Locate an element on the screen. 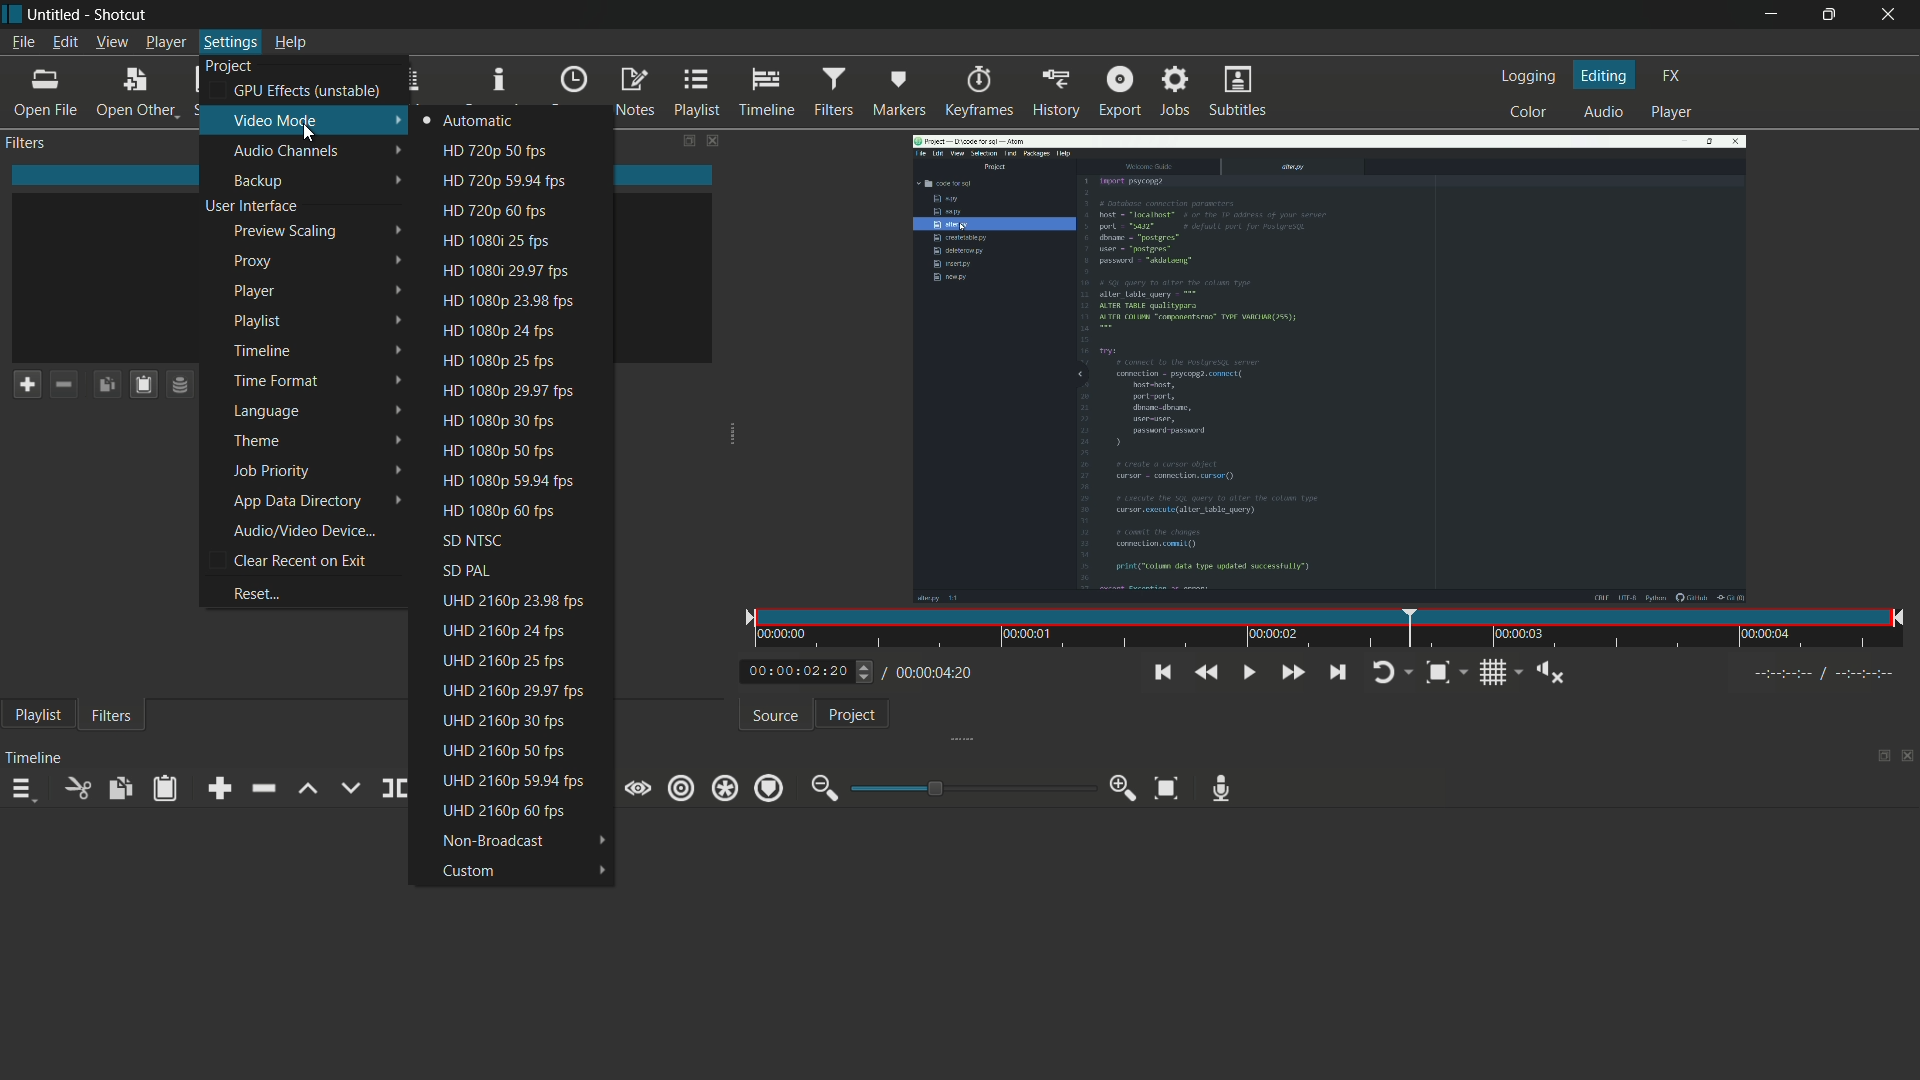 The width and height of the screenshot is (1920, 1080). lift is located at coordinates (308, 791).